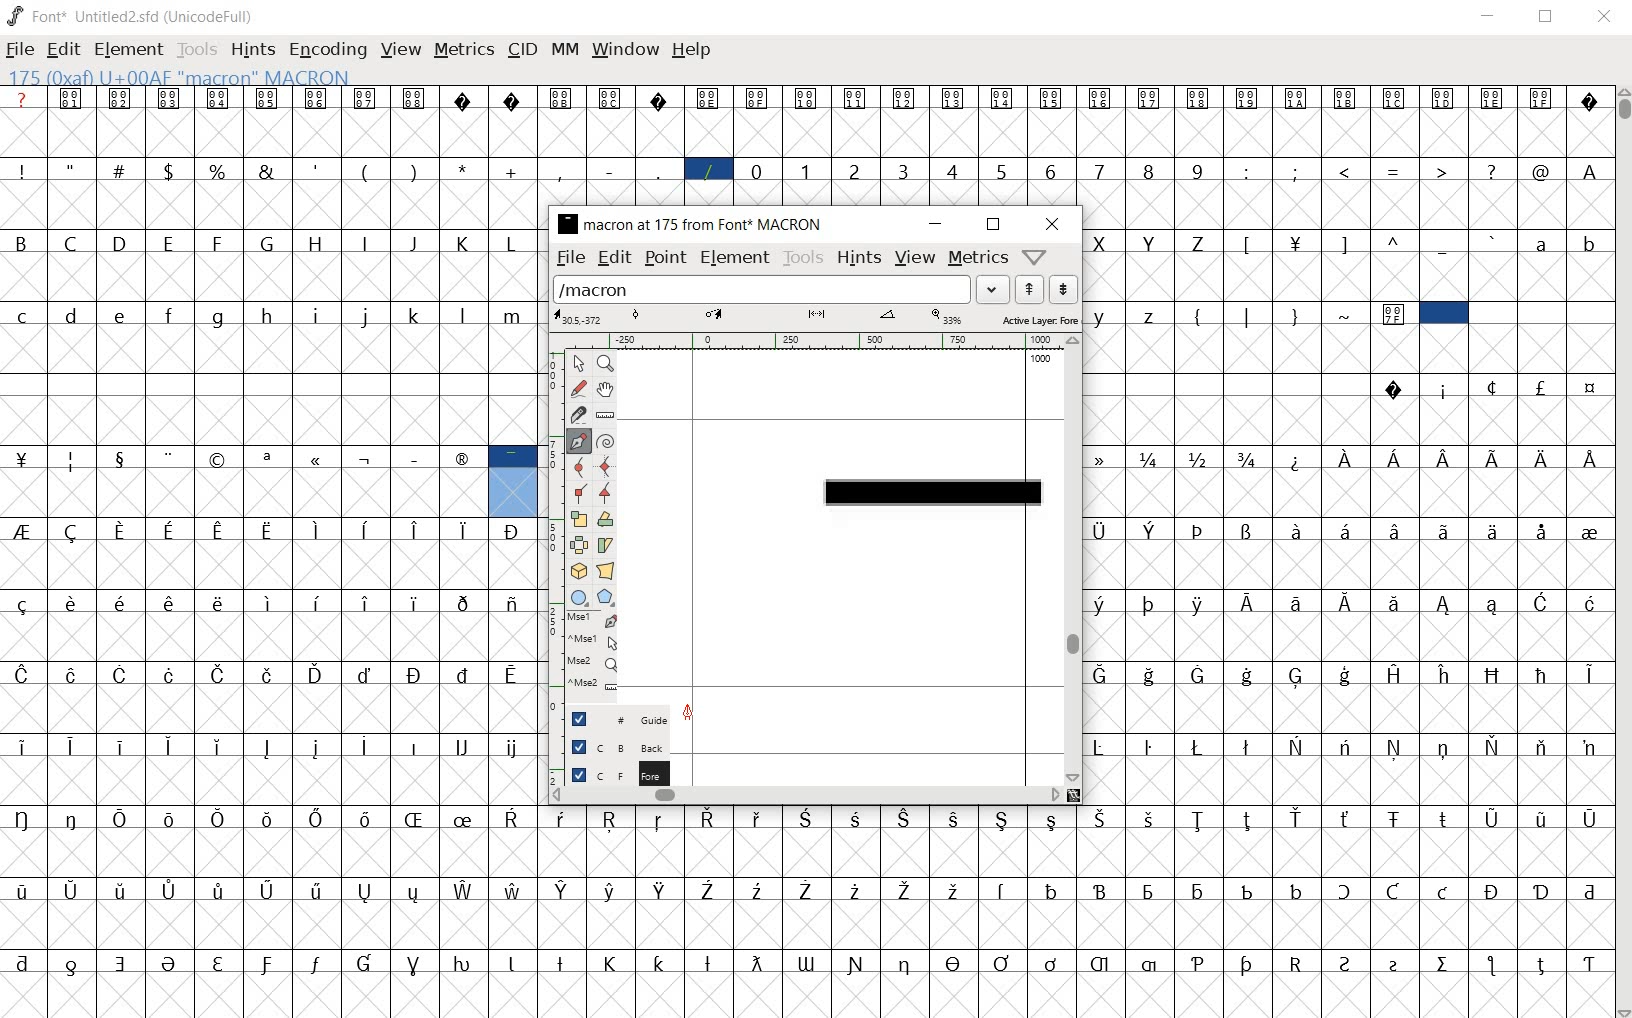 Image resolution: width=1632 pixels, height=1018 pixels. I want to click on Symbol, so click(955, 98).